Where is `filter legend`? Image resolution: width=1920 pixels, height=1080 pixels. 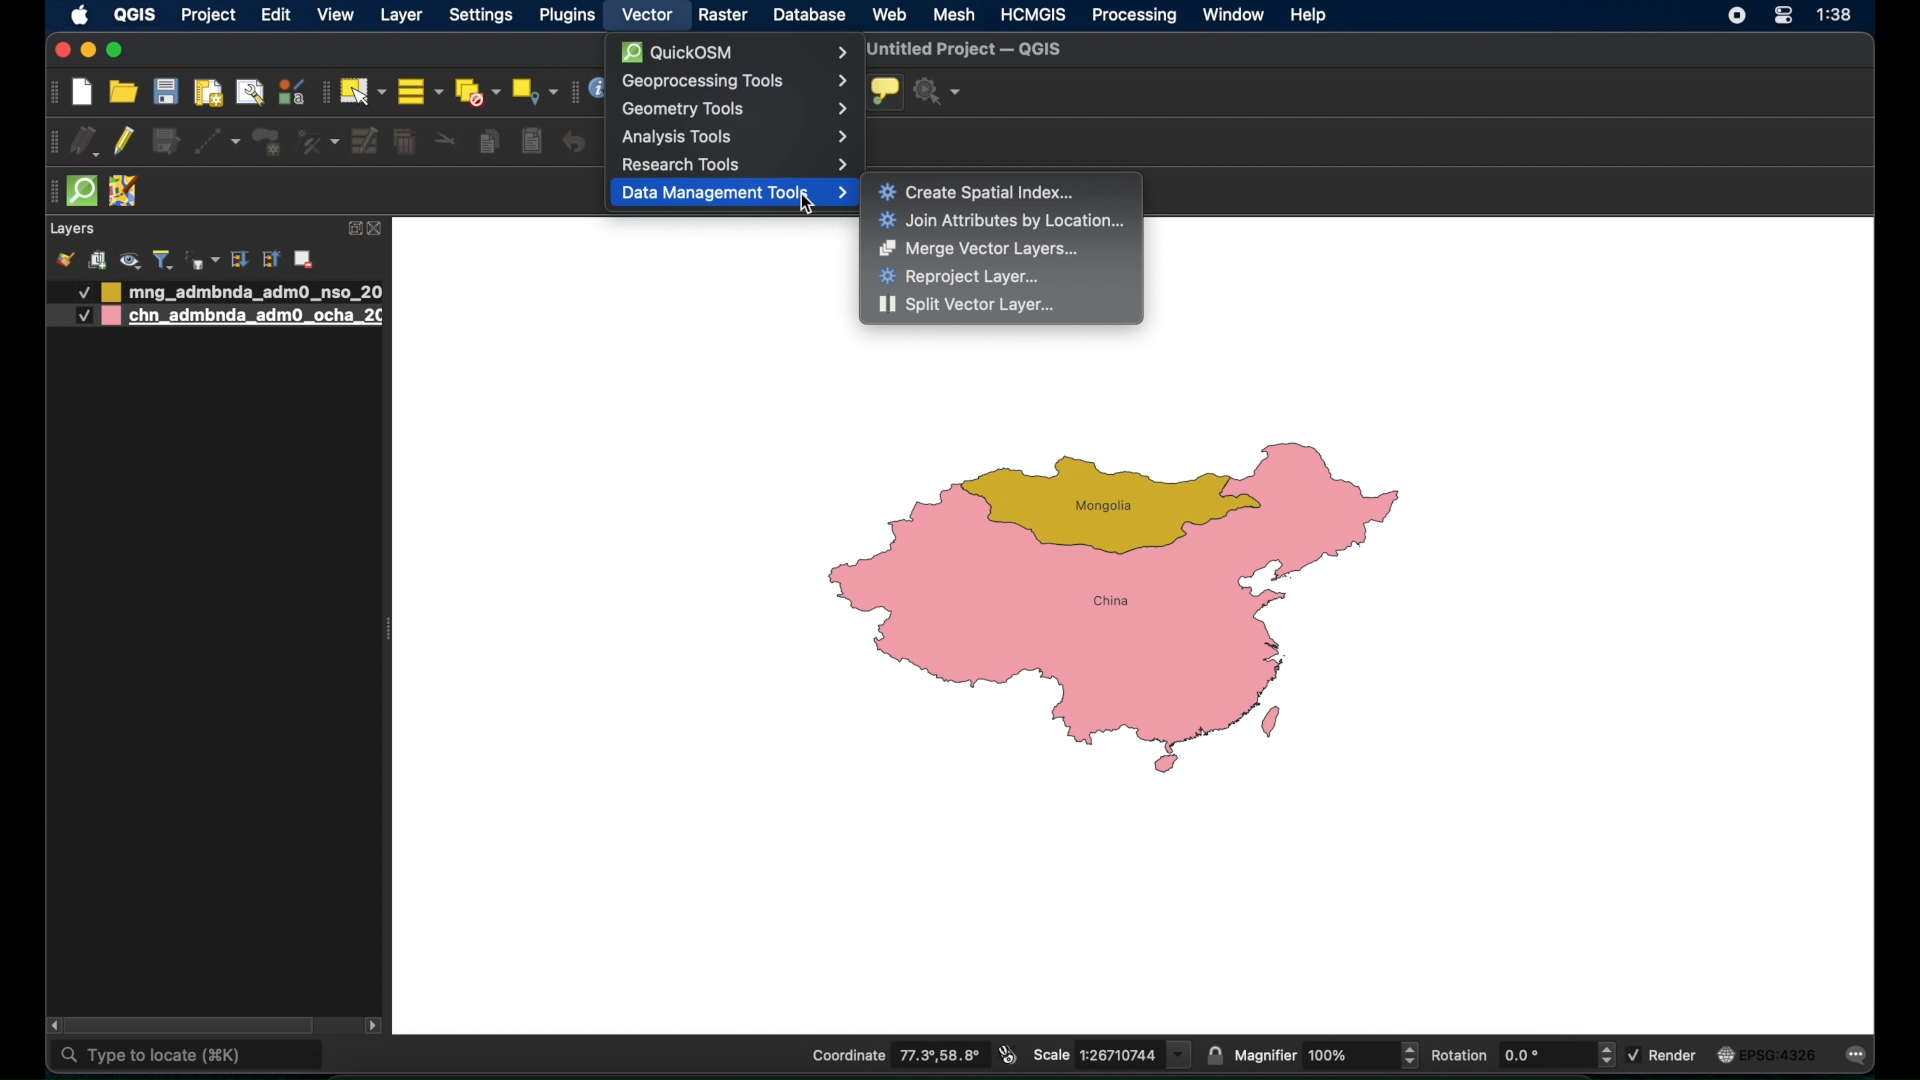
filter legend is located at coordinates (163, 259).